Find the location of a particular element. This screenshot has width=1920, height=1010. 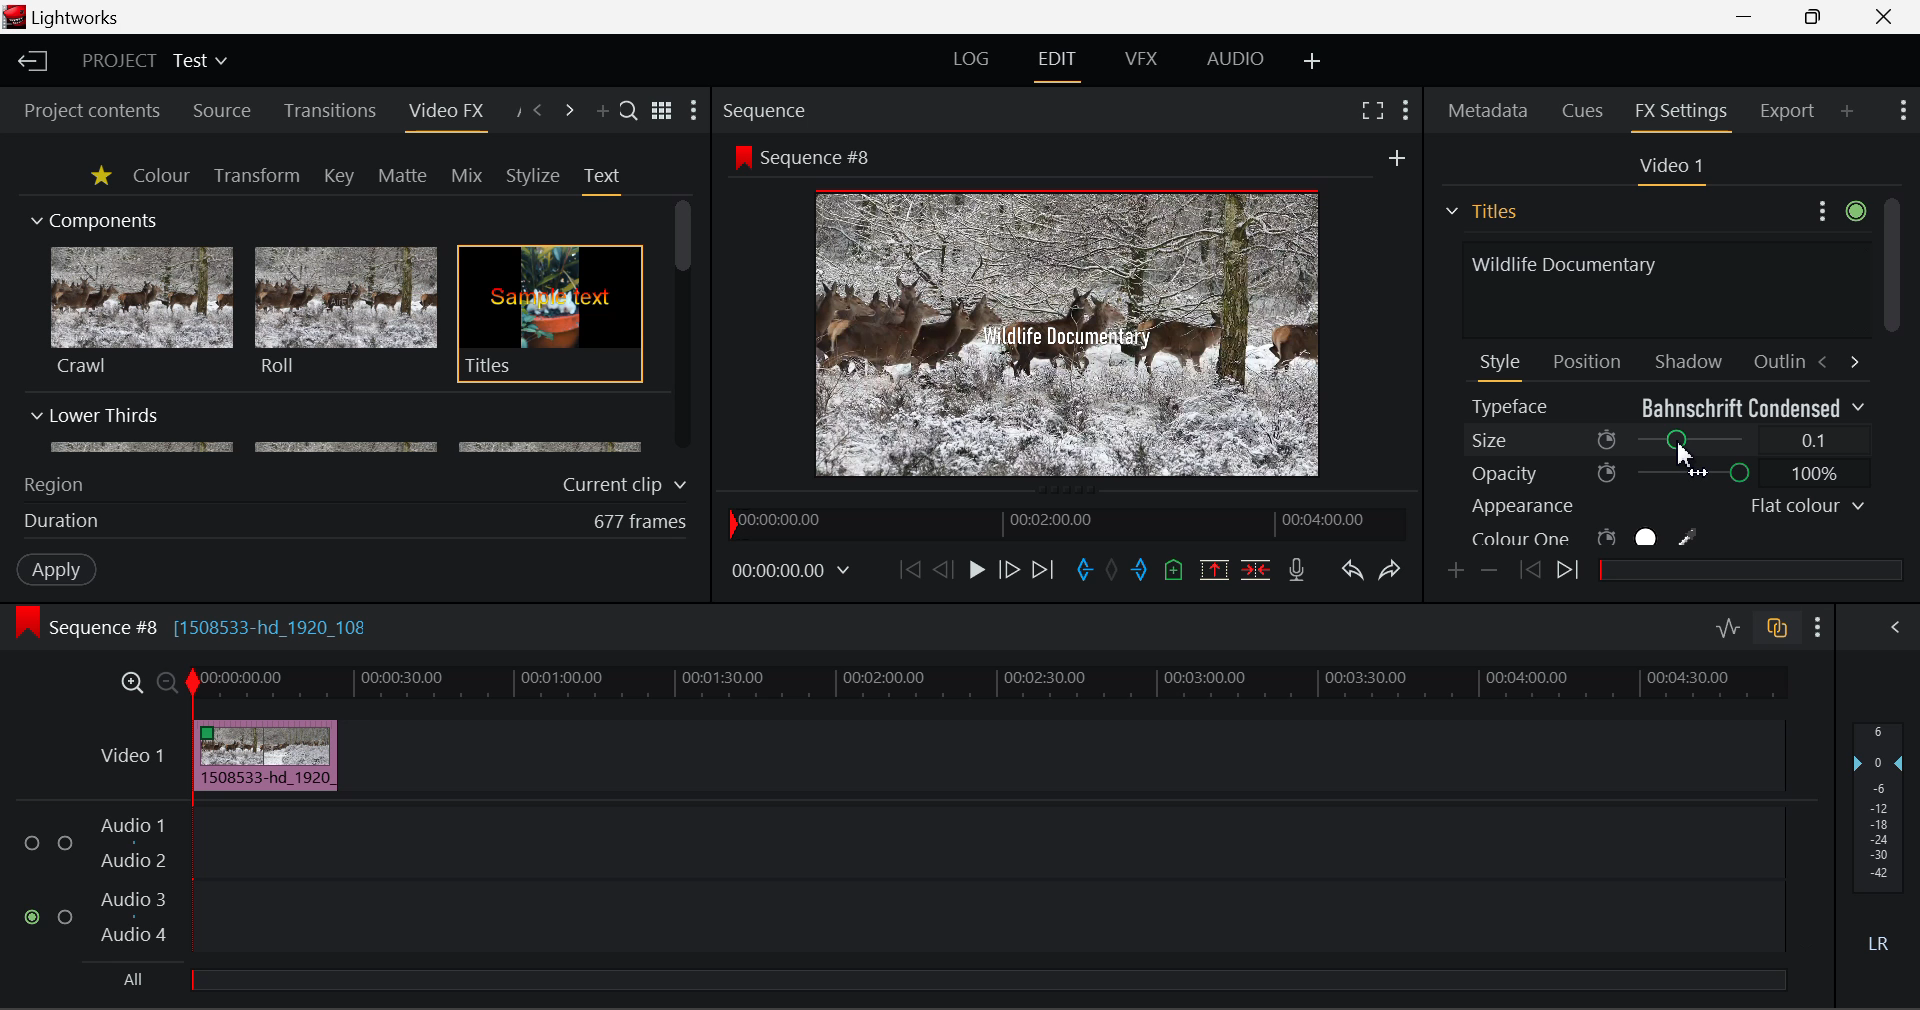

Shadow is located at coordinates (1690, 357).